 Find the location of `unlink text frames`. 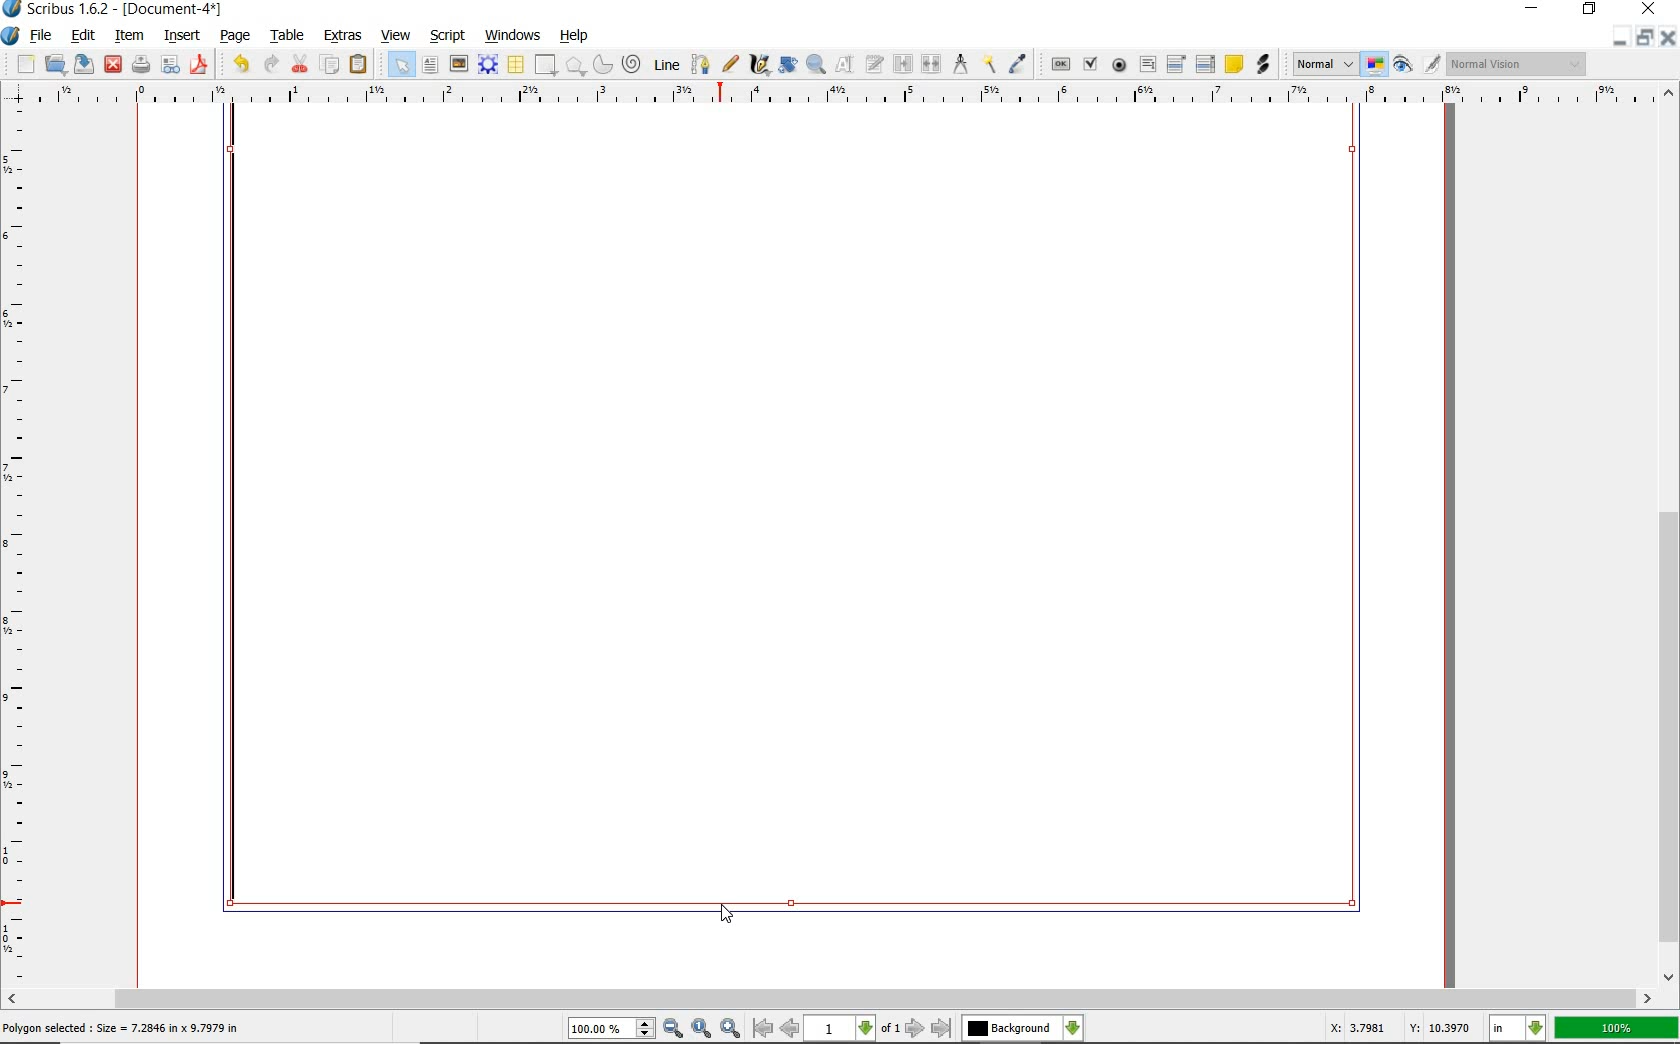

unlink text frames is located at coordinates (929, 62).